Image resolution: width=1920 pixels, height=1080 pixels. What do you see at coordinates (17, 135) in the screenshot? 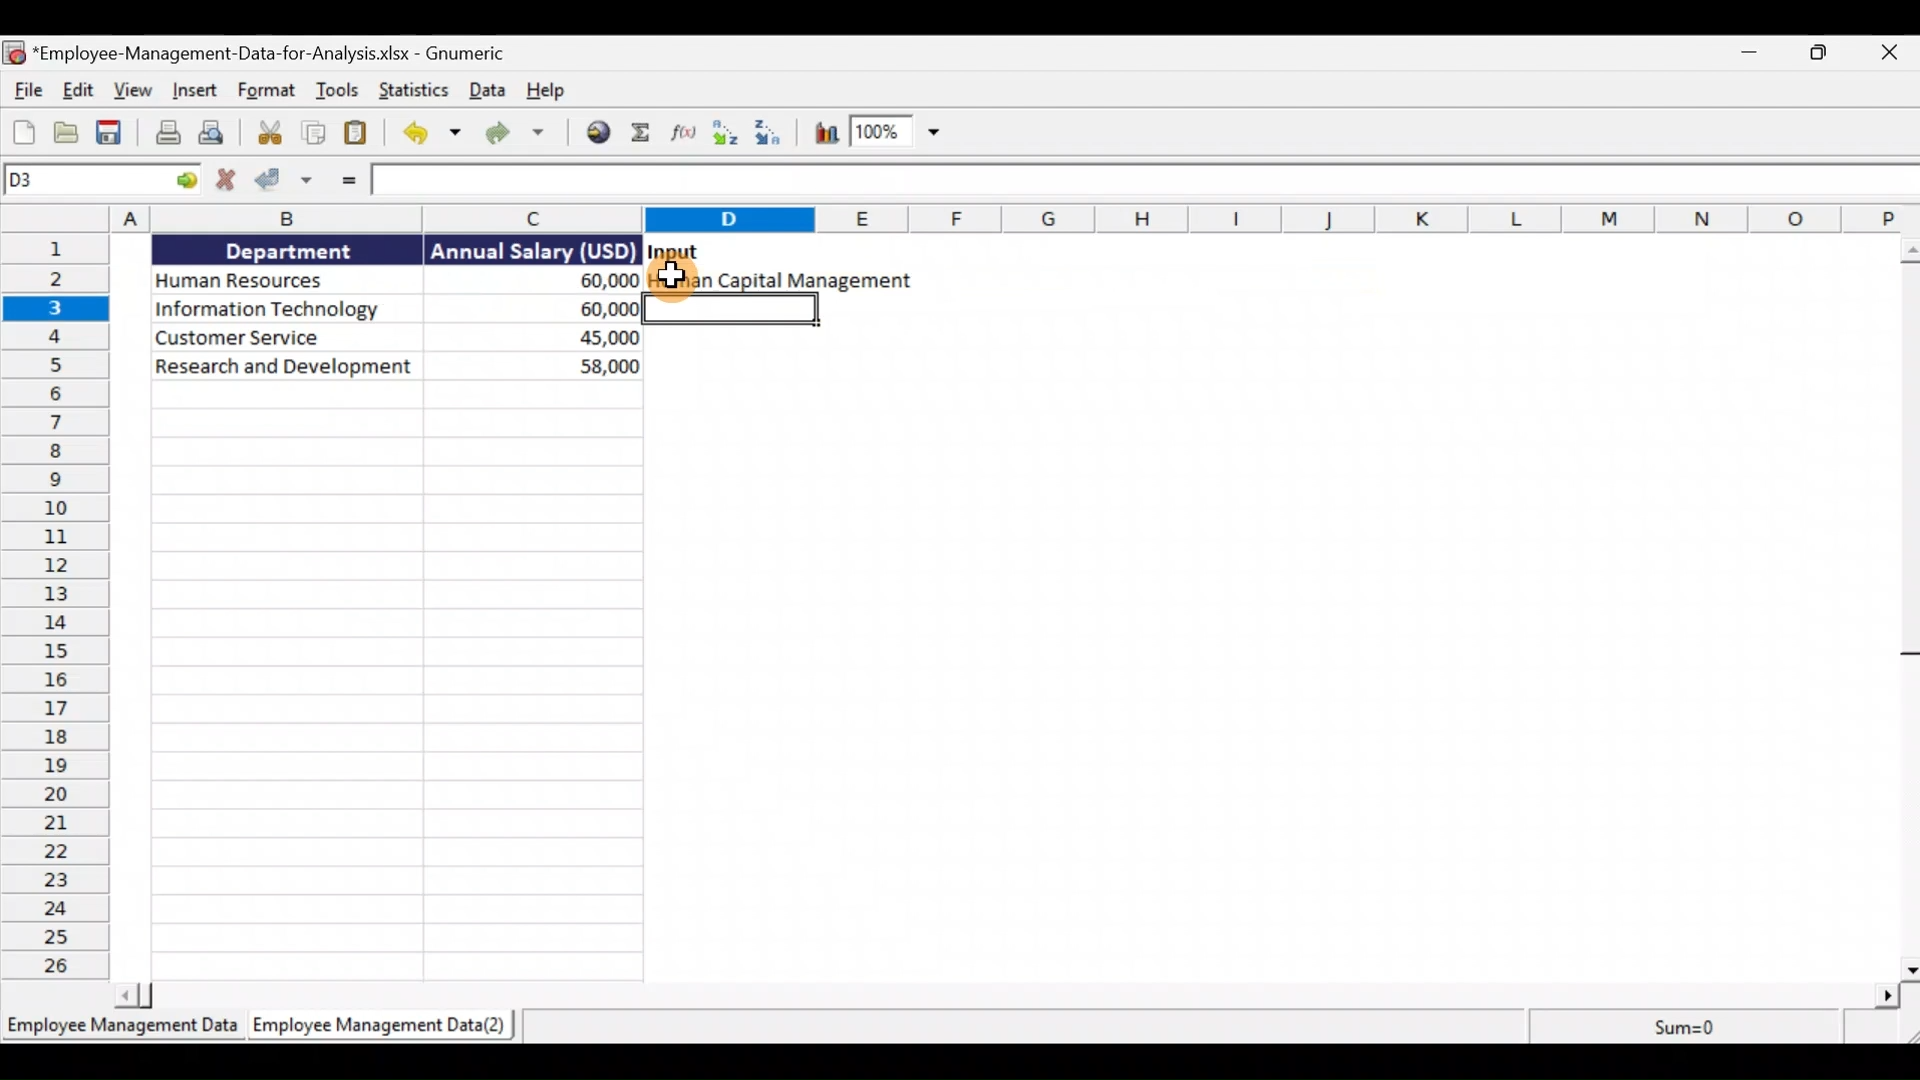
I see `Create a new workbook` at bounding box center [17, 135].